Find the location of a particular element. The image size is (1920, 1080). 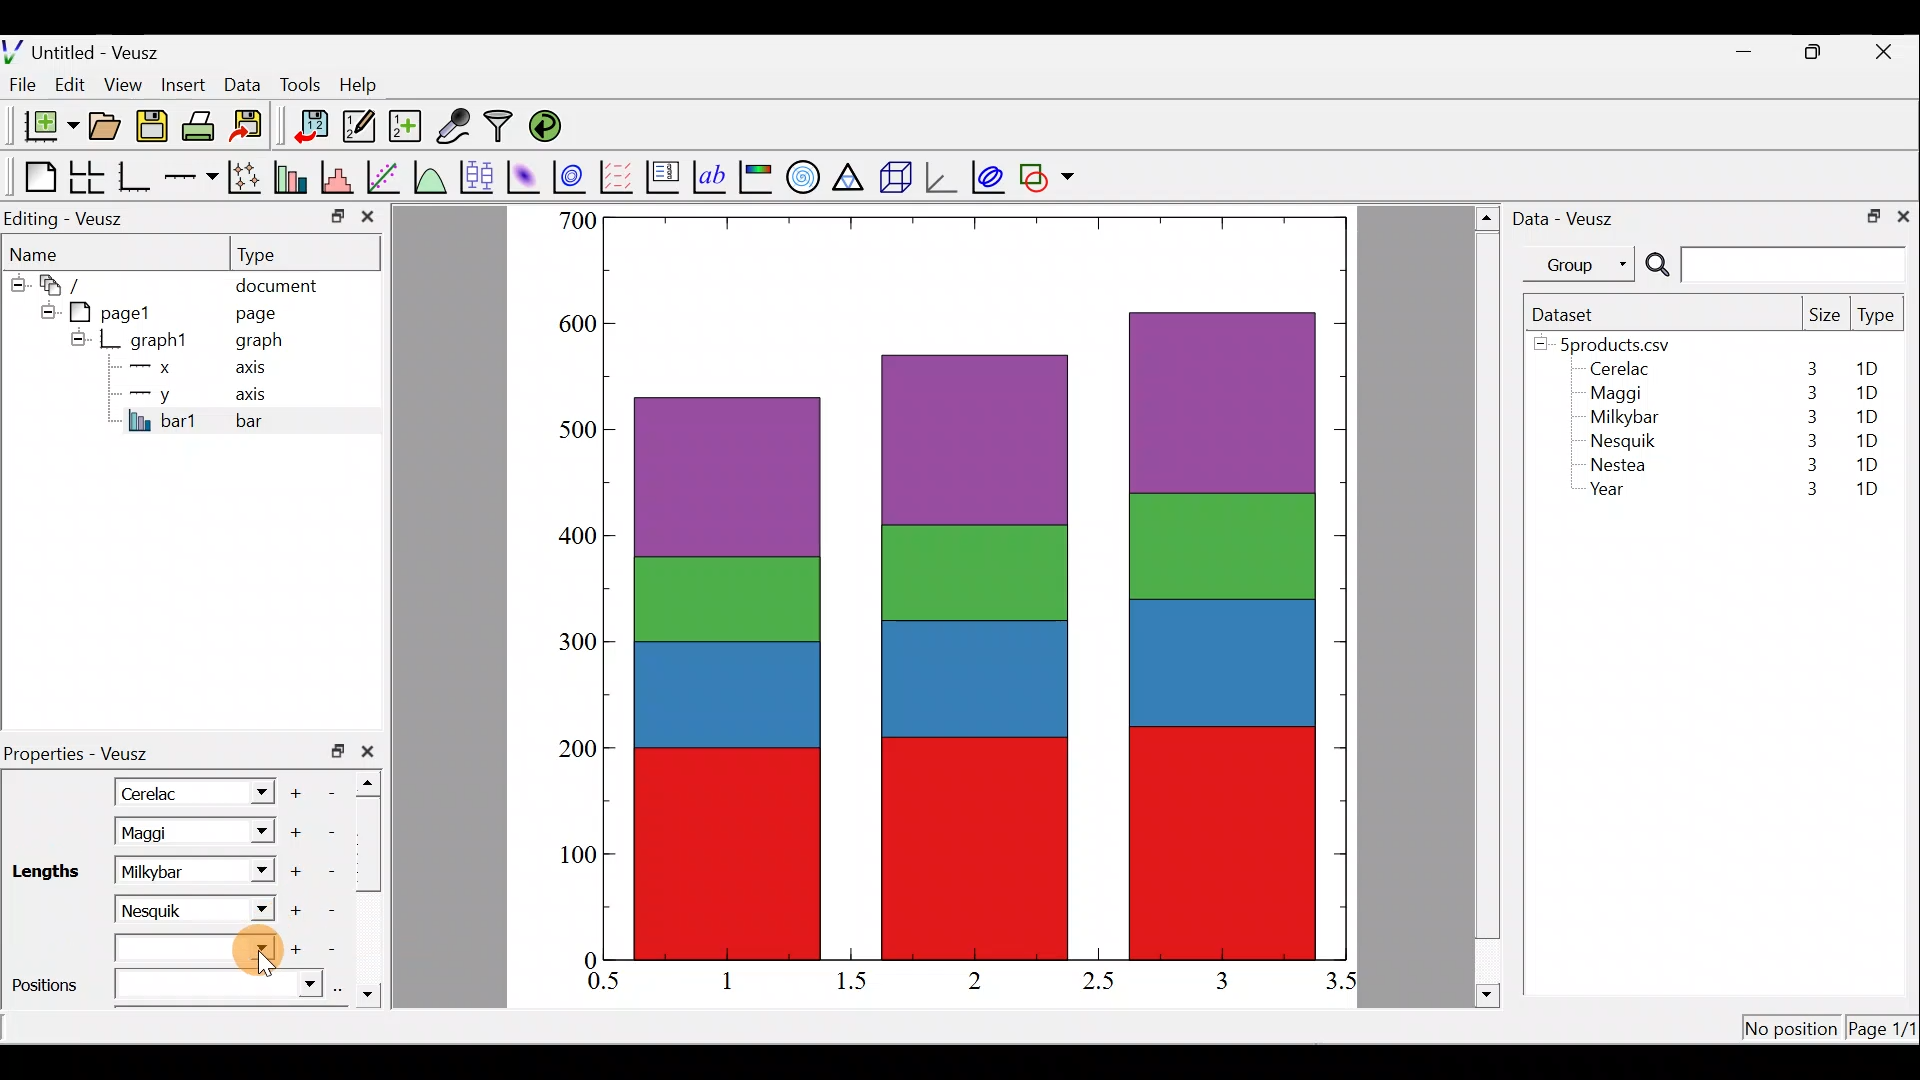

Milkybar is located at coordinates (172, 870).